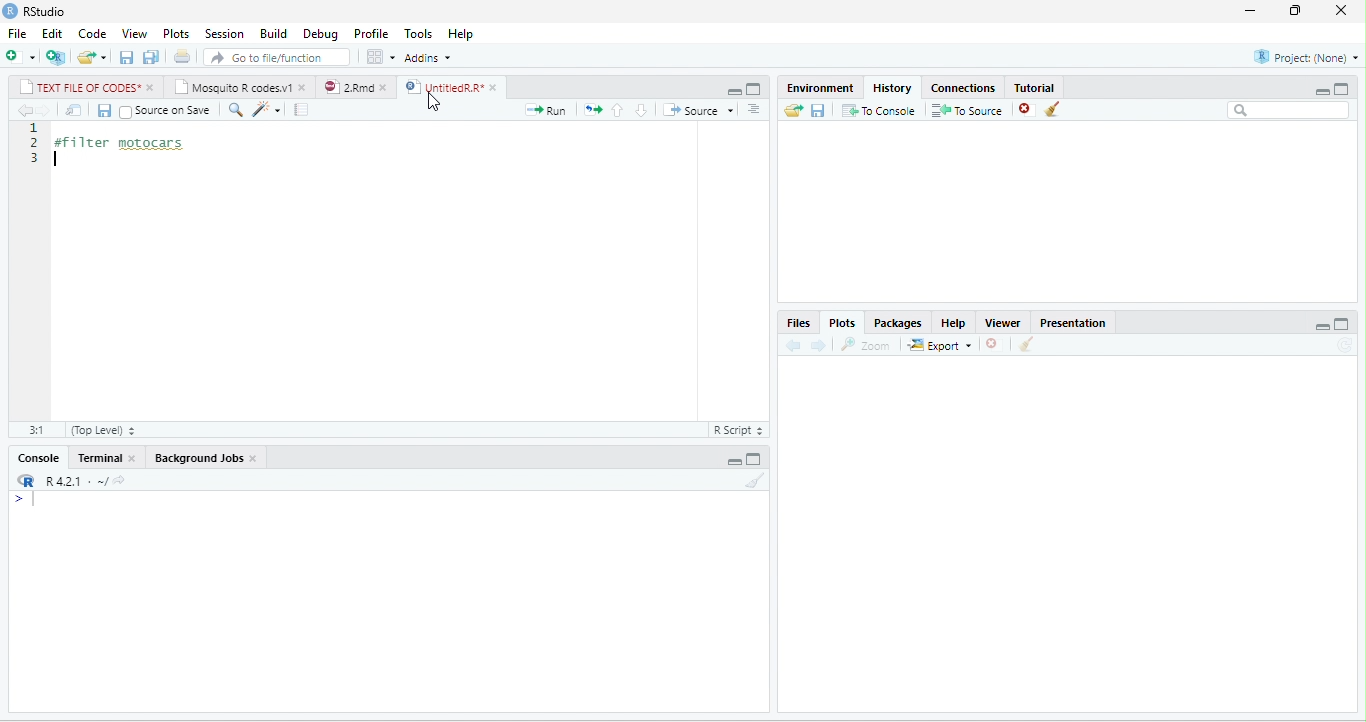 This screenshot has height=722, width=1366. I want to click on Presentation, so click(1072, 323).